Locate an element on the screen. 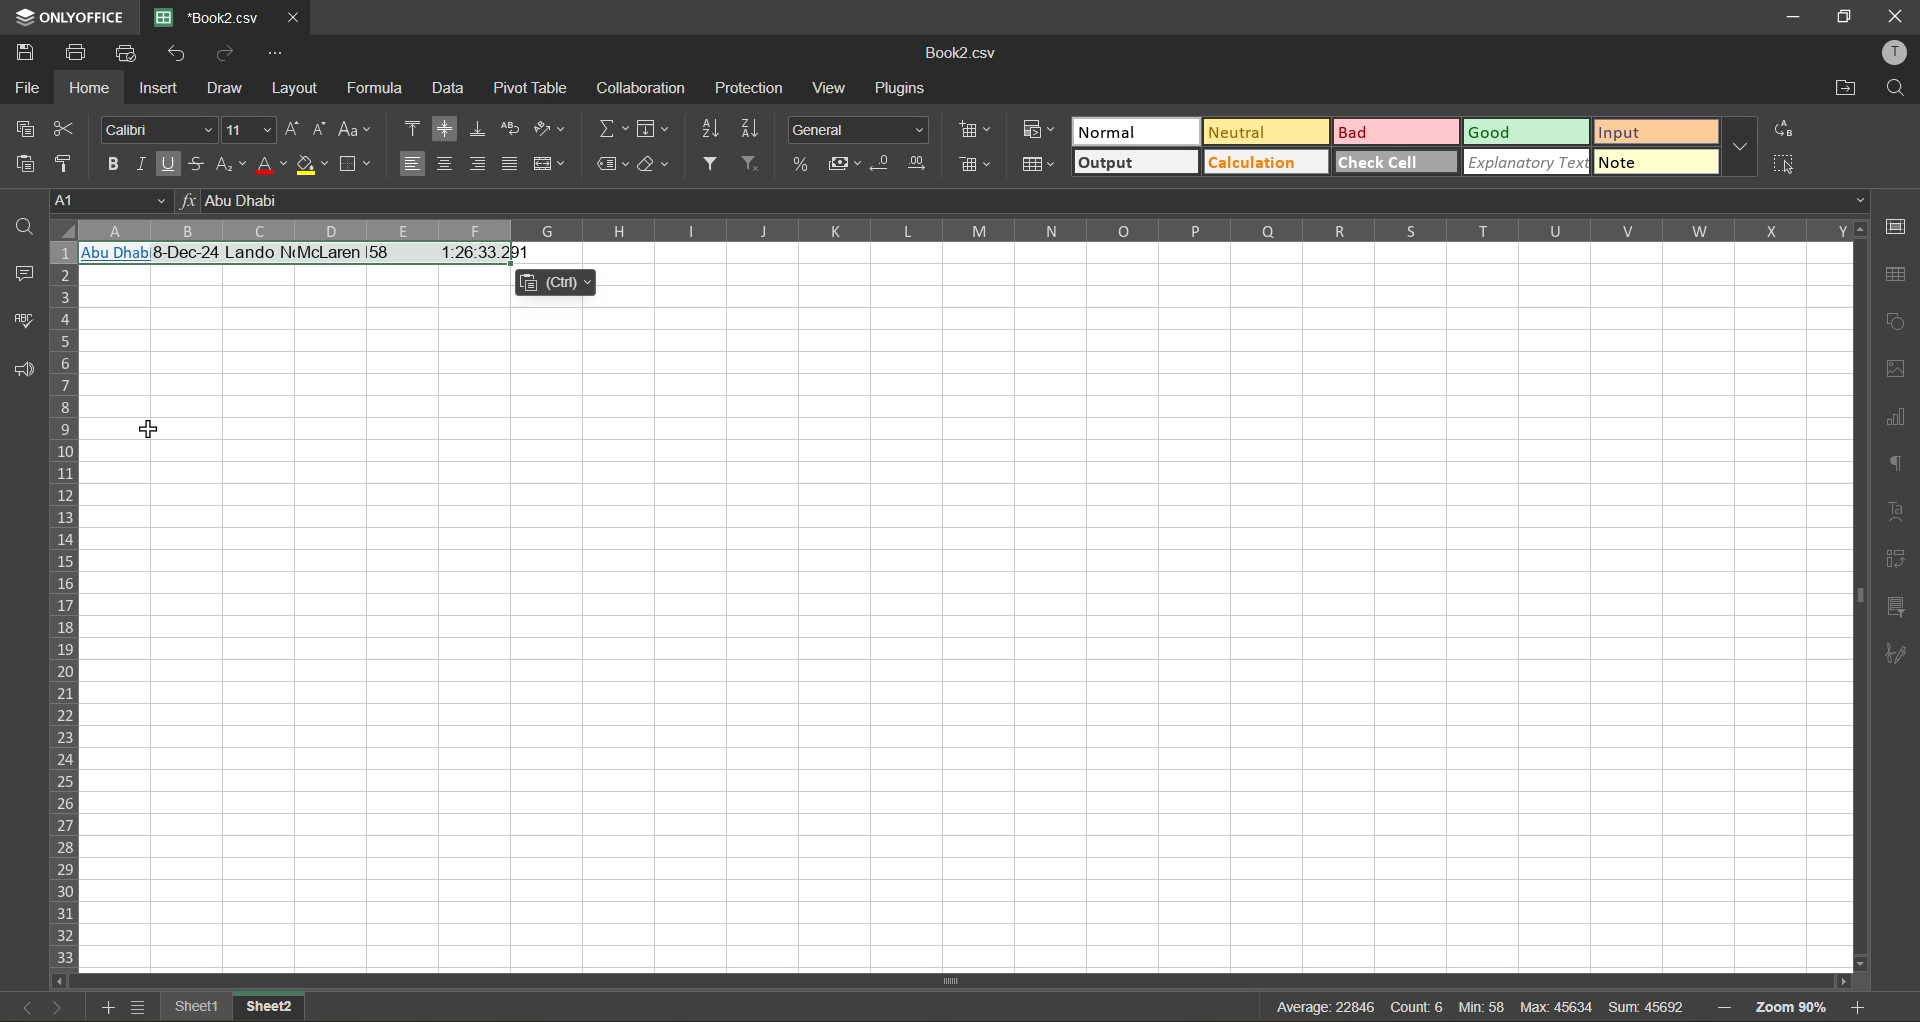 The image size is (1920, 1022). increase decimal is located at coordinates (917, 164).